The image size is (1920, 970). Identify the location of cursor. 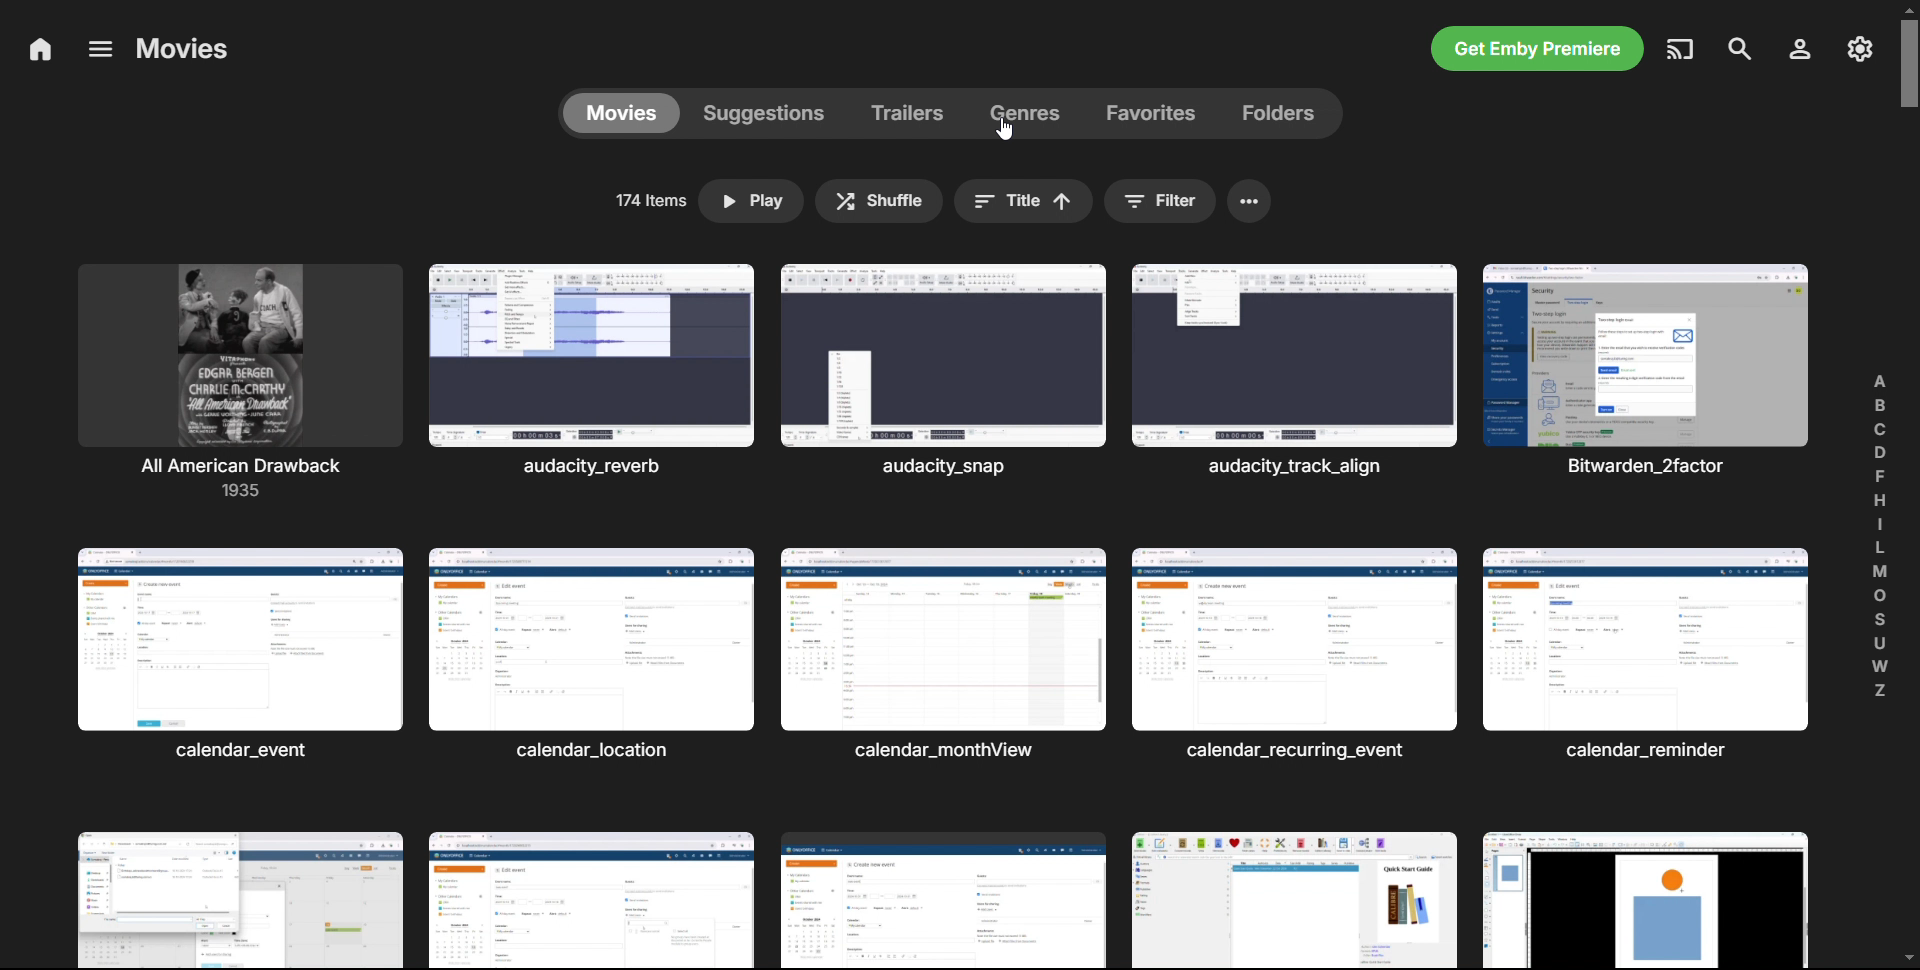
(1007, 132).